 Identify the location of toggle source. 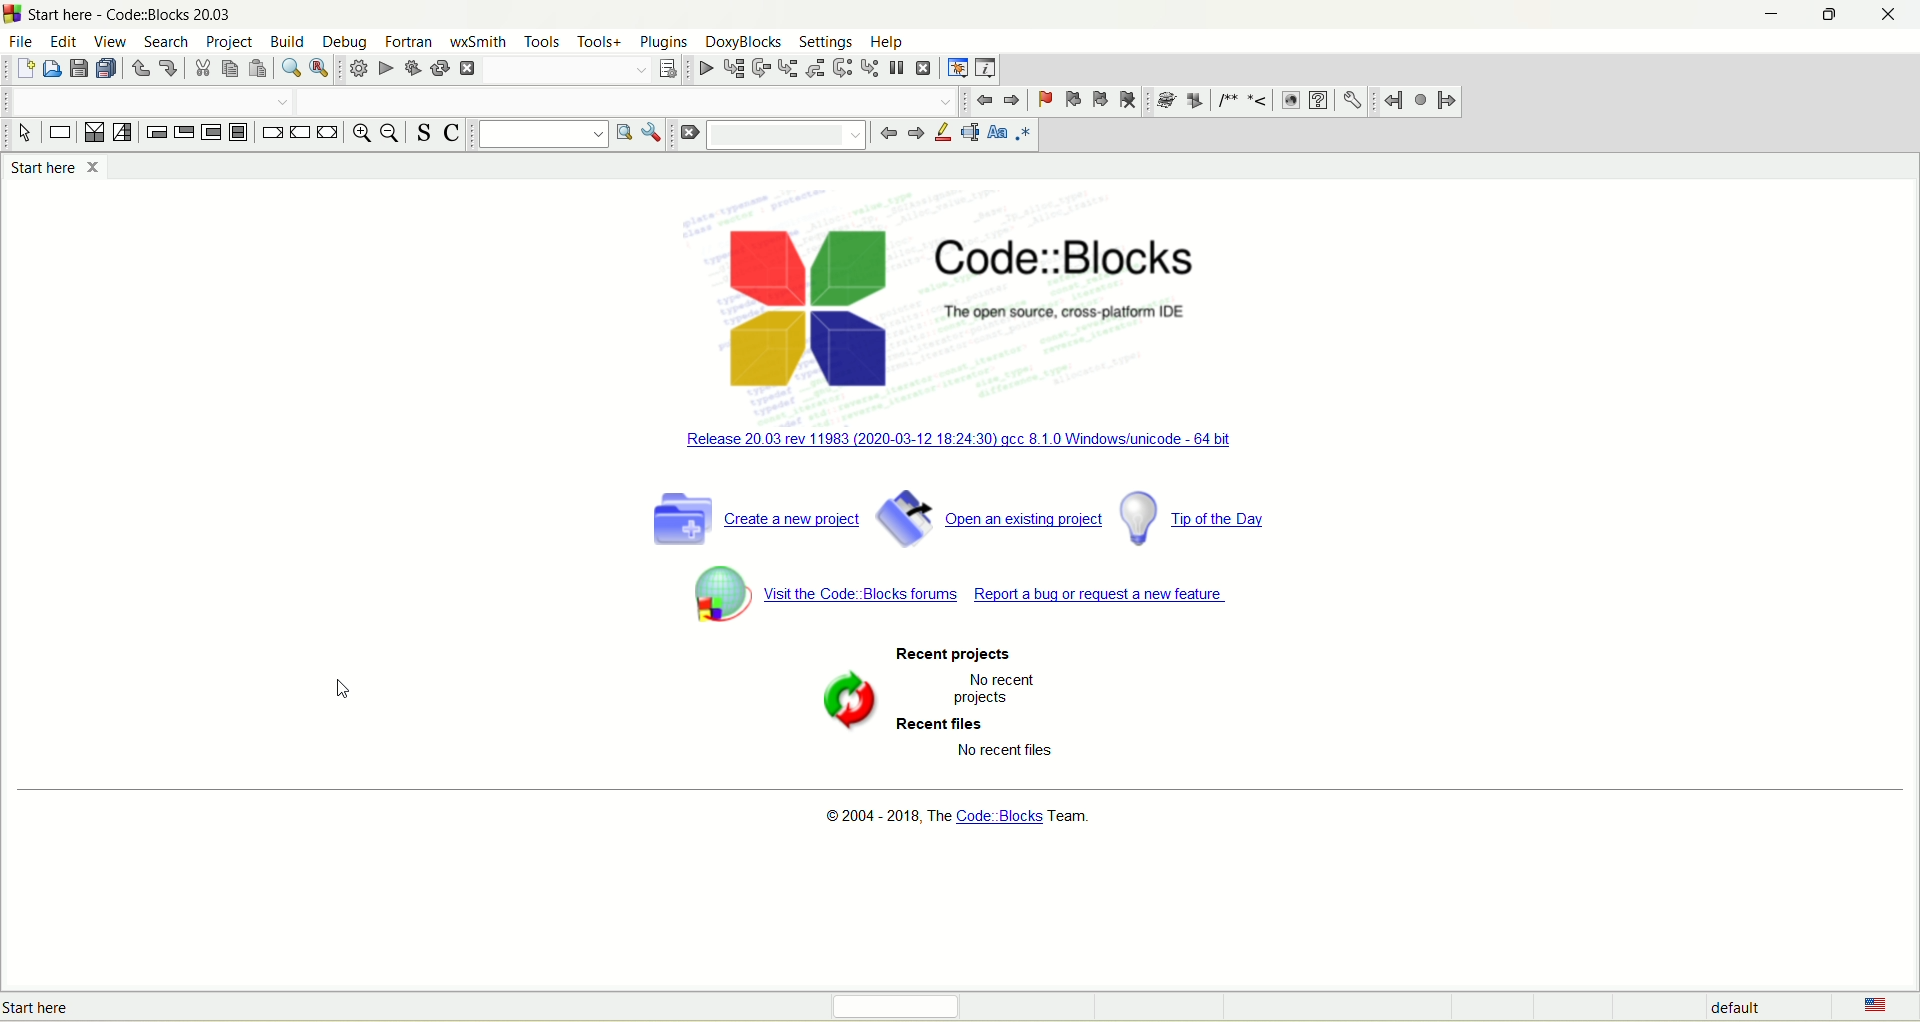
(421, 131).